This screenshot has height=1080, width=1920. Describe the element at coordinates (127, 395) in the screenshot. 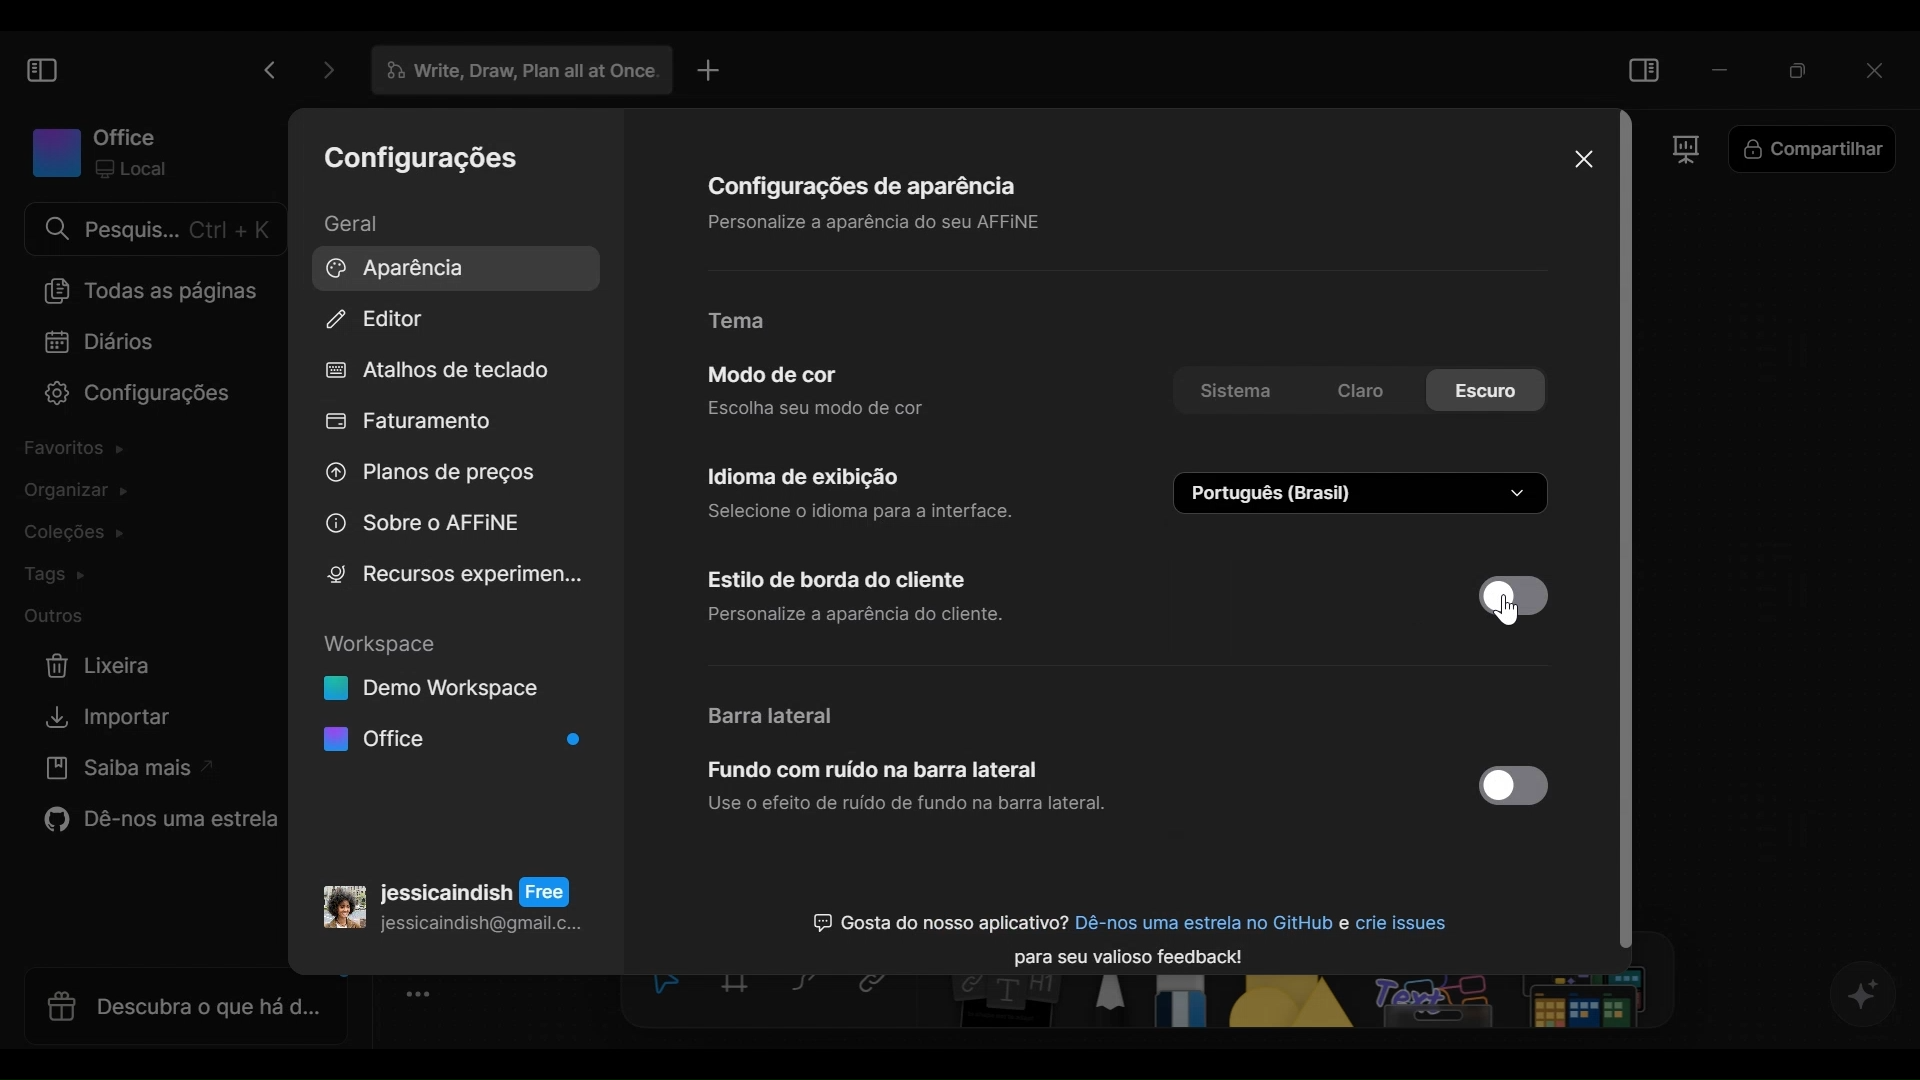

I see `Settings` at that location.